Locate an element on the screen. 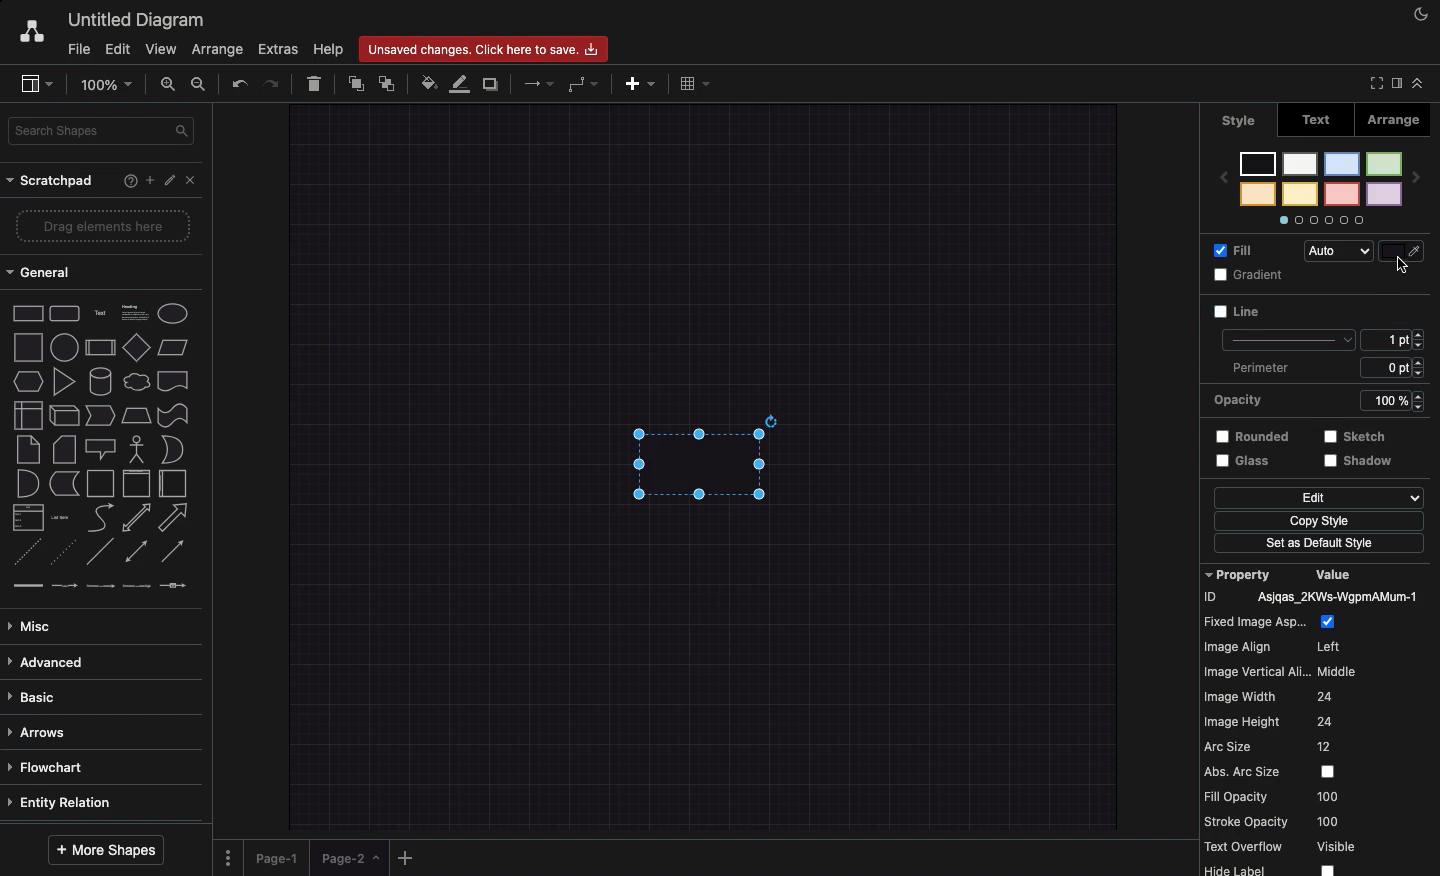  Sidebar is located at coordinates (1395, 82).